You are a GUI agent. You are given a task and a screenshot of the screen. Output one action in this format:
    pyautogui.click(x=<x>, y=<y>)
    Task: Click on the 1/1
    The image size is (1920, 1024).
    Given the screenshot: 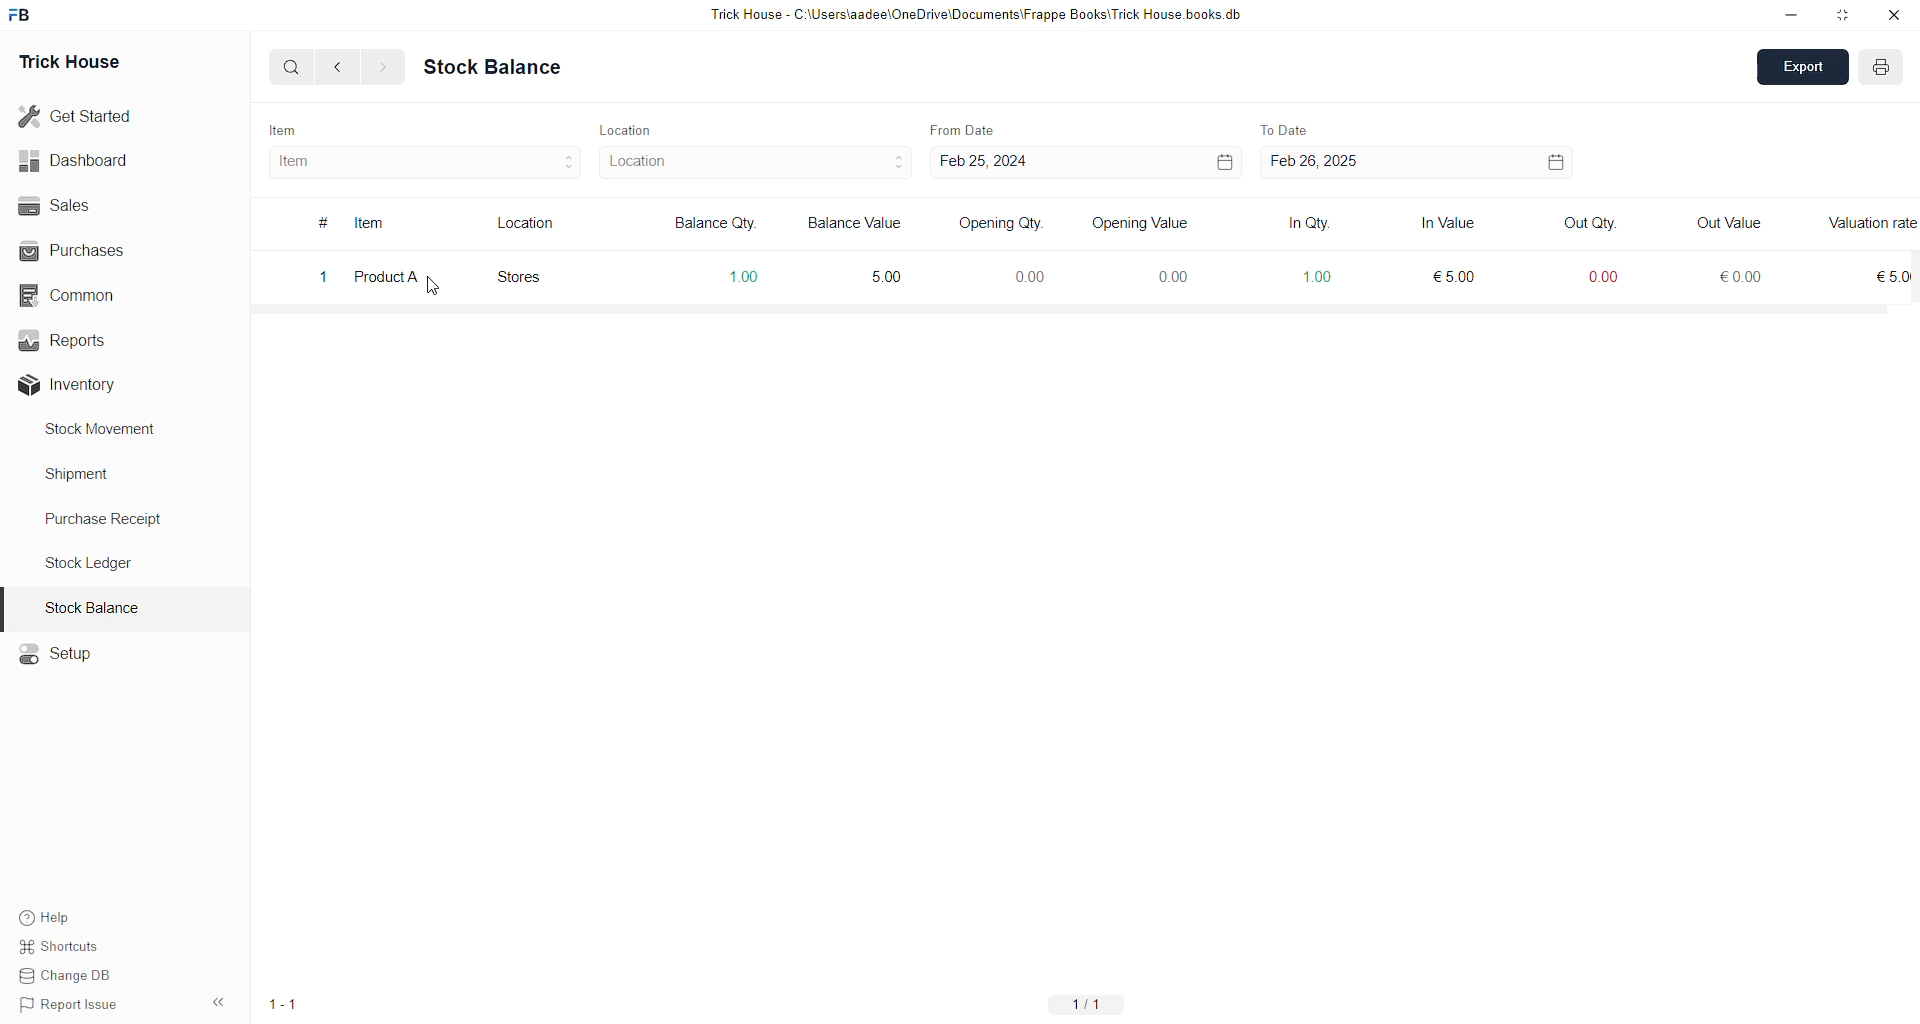 What is the action you would take?
    pyautogui.click(x=1086, y=1002)
    